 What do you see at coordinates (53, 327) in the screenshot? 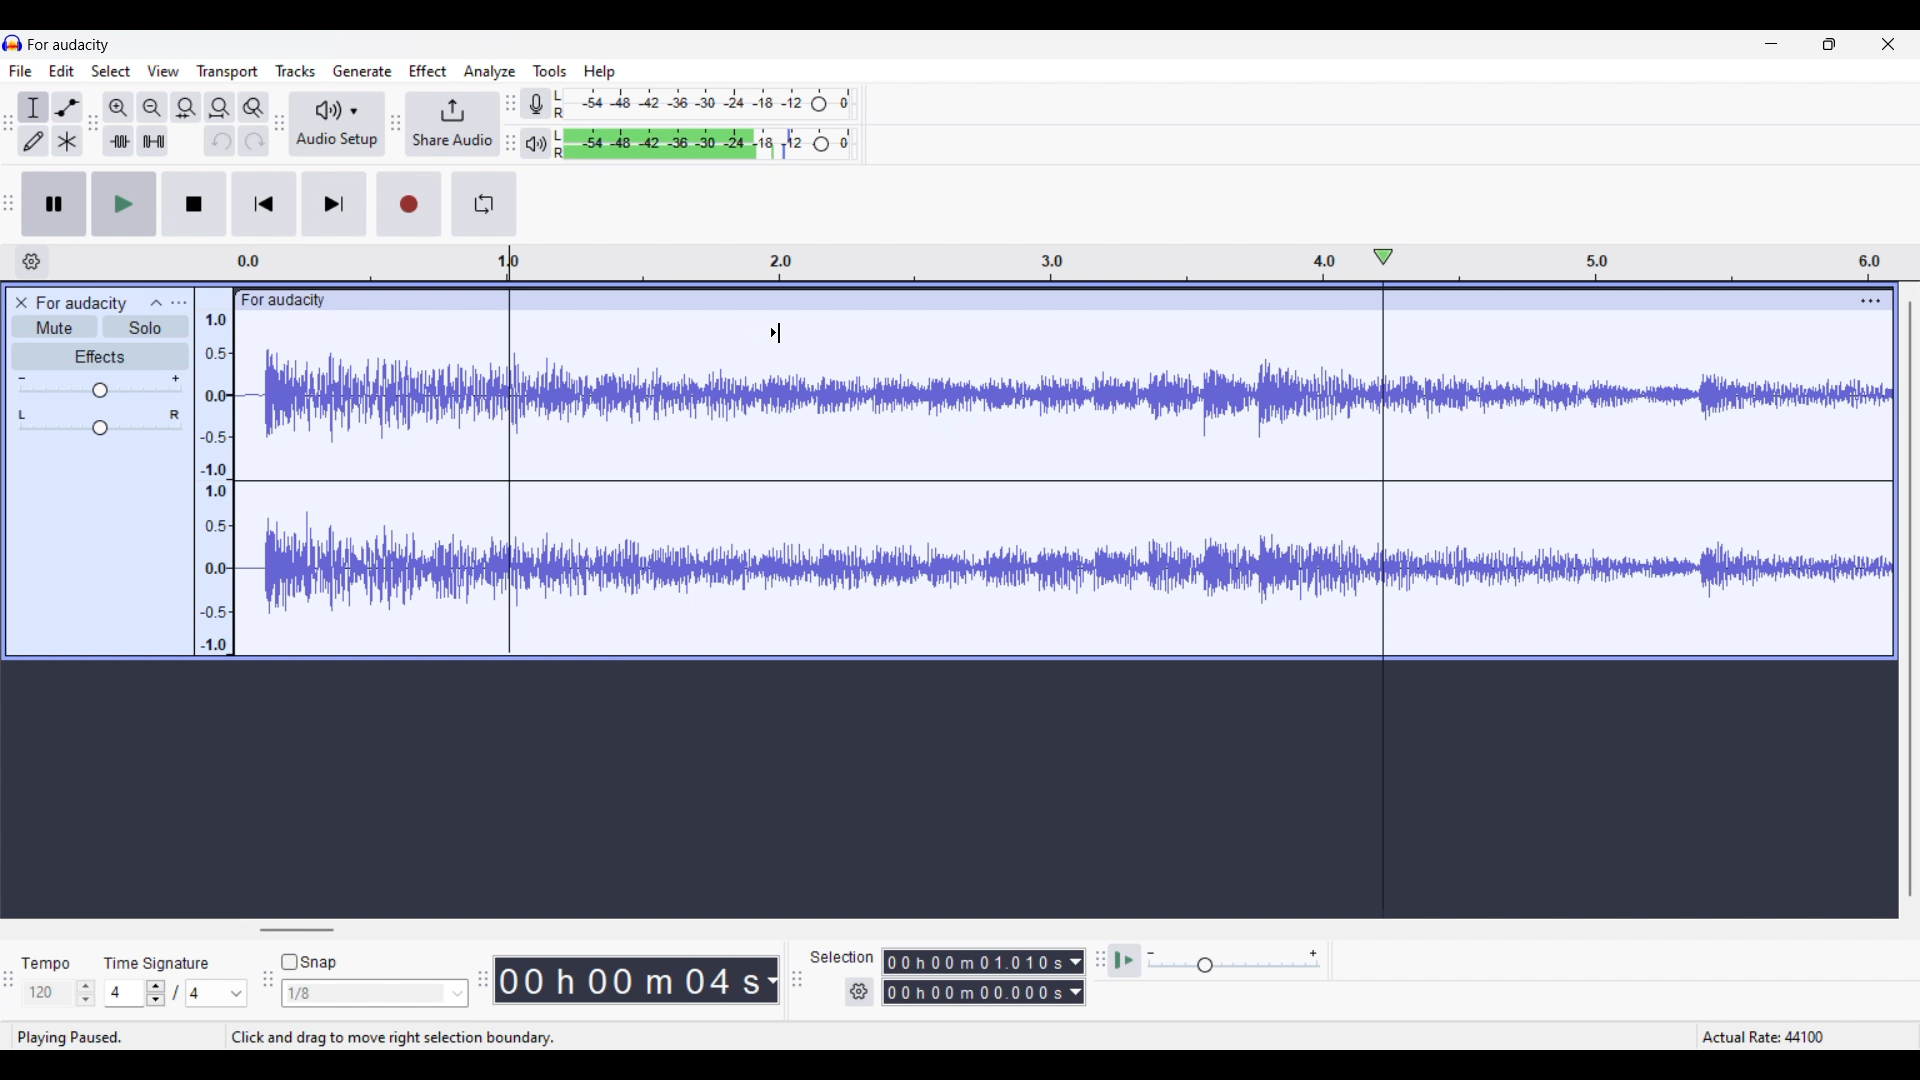
I see `Mute` at bounding box center [53, 327].